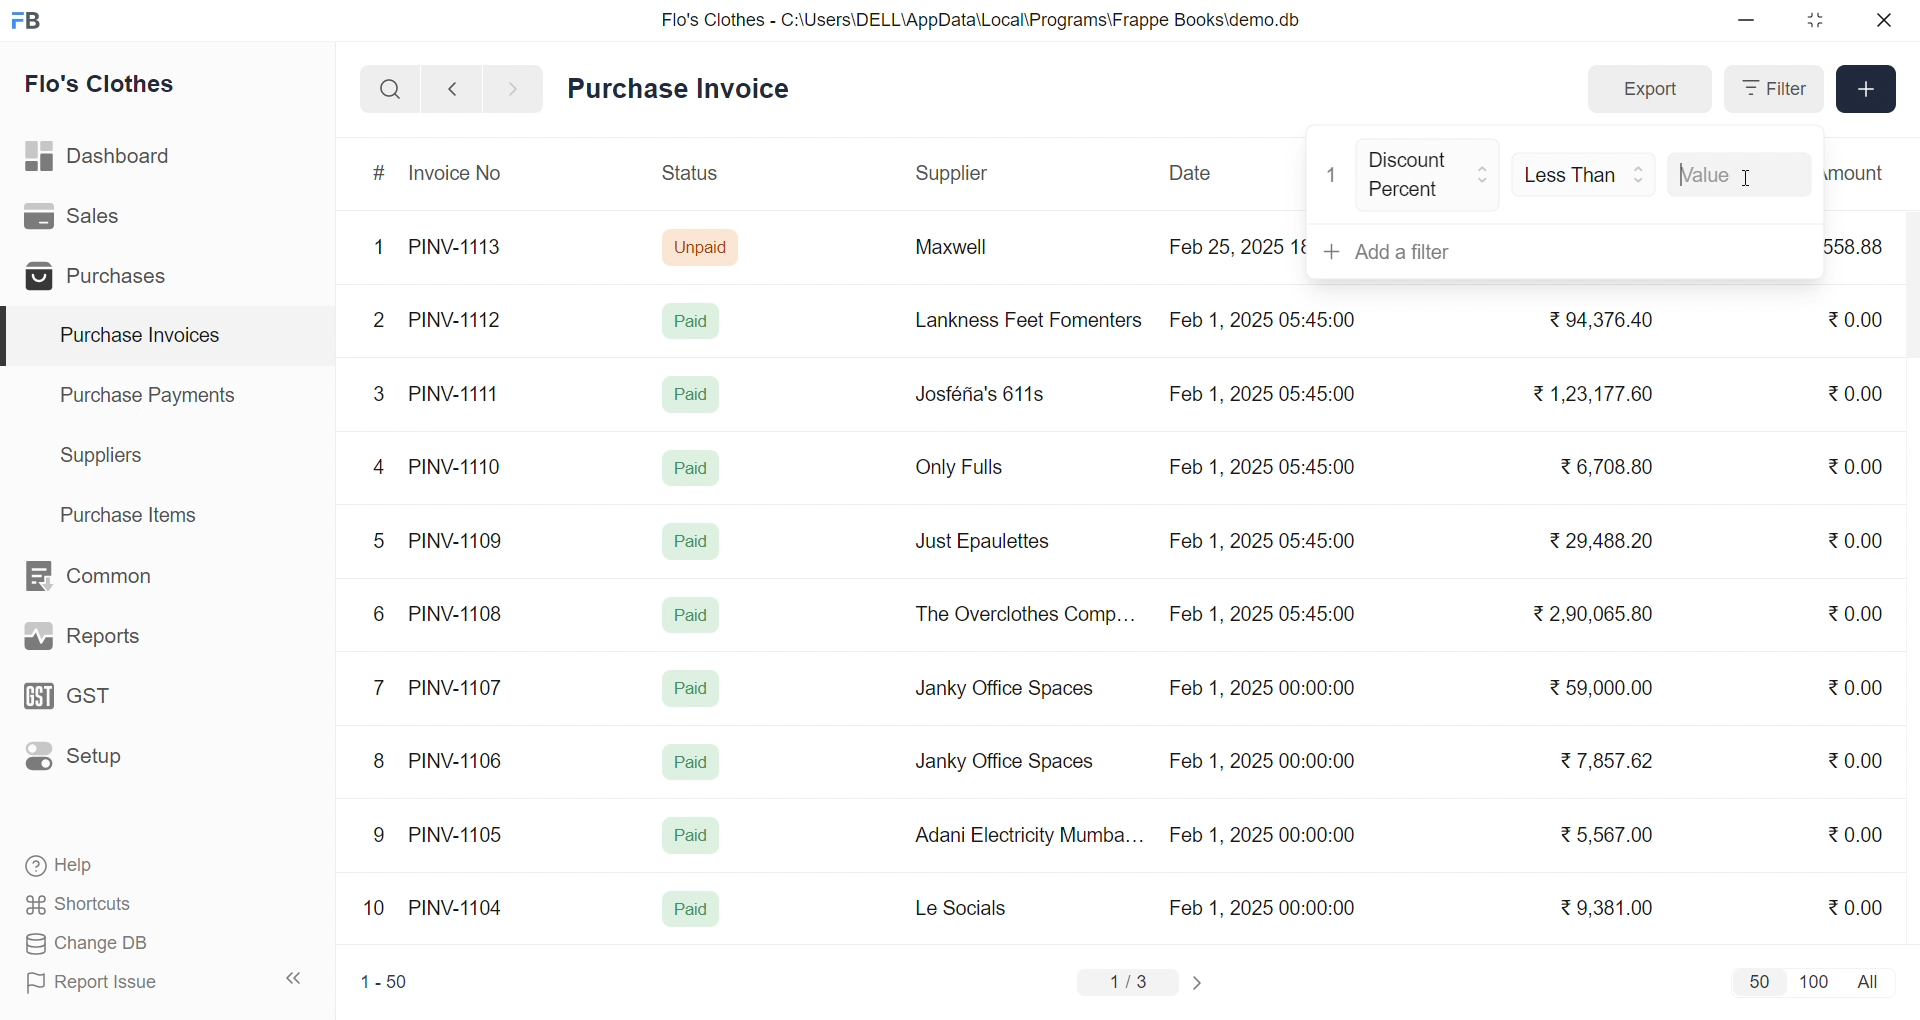 Image resolution: width=1920 pixels, height=1020 pixels. What do you see at coordinates (456, 393) in the screenshot?
I see `PINV-1111` at bounding box center [456, 393].